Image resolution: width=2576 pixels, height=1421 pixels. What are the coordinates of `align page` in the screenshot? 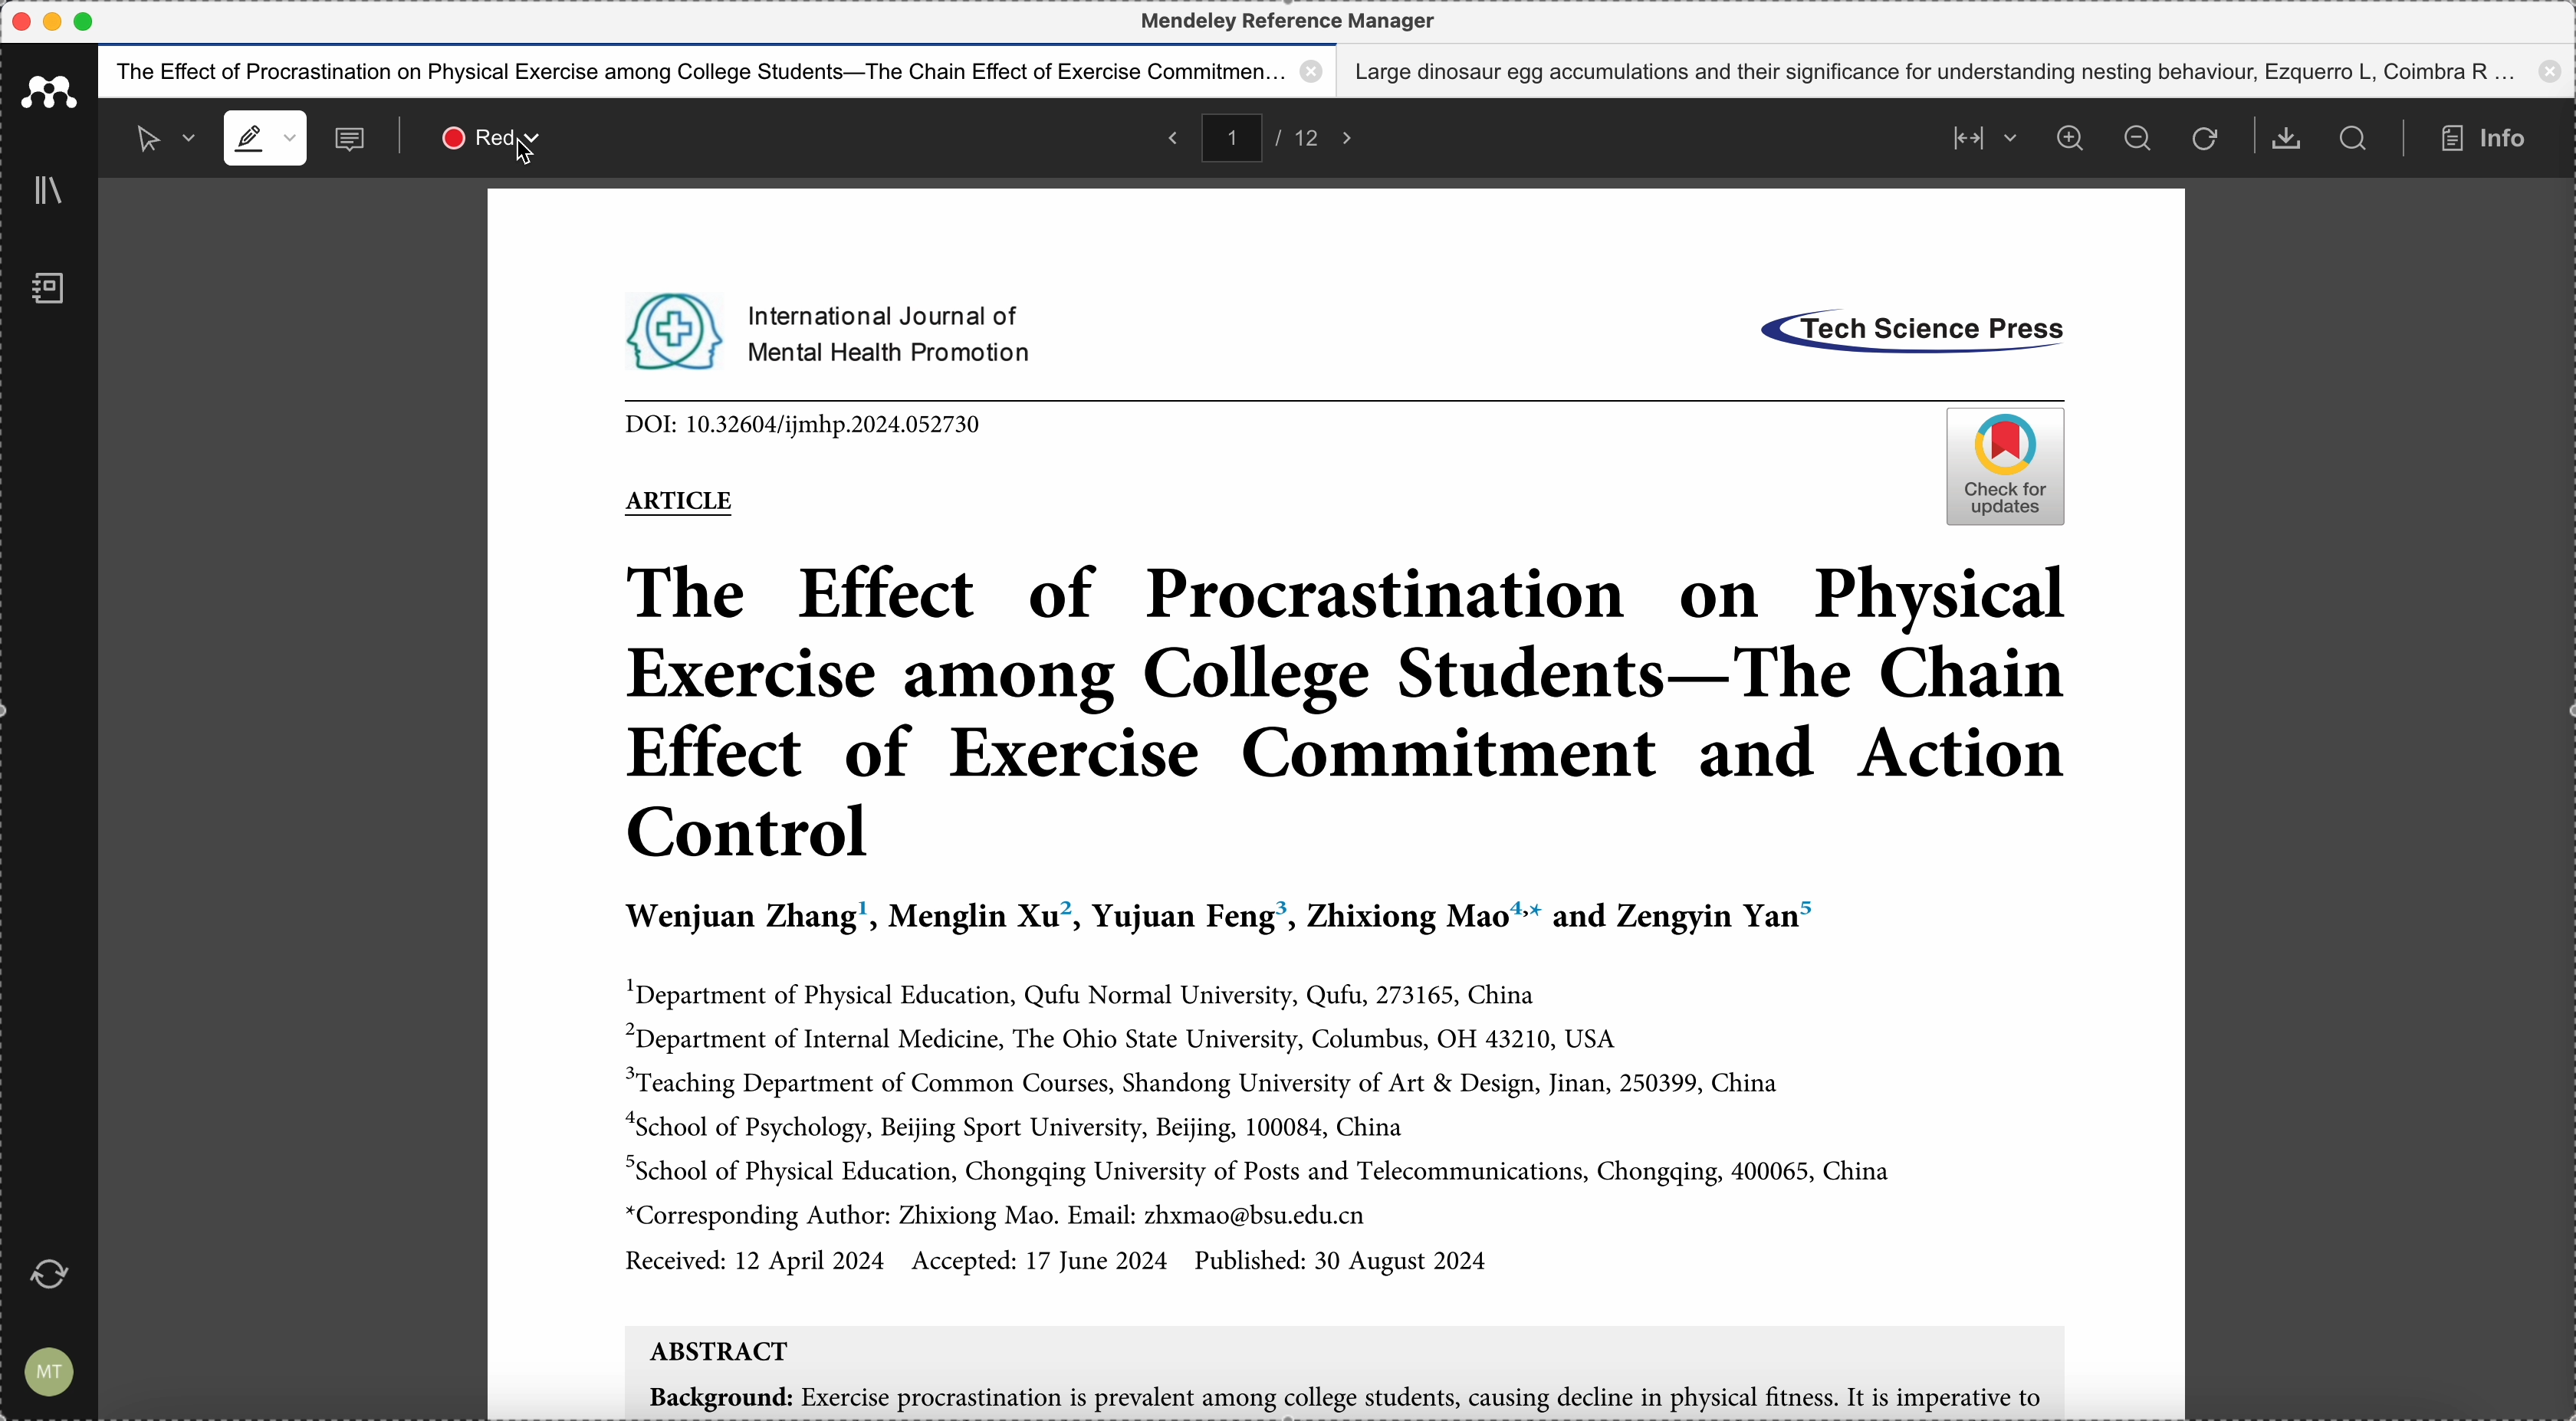 It's located at (1979, 136).